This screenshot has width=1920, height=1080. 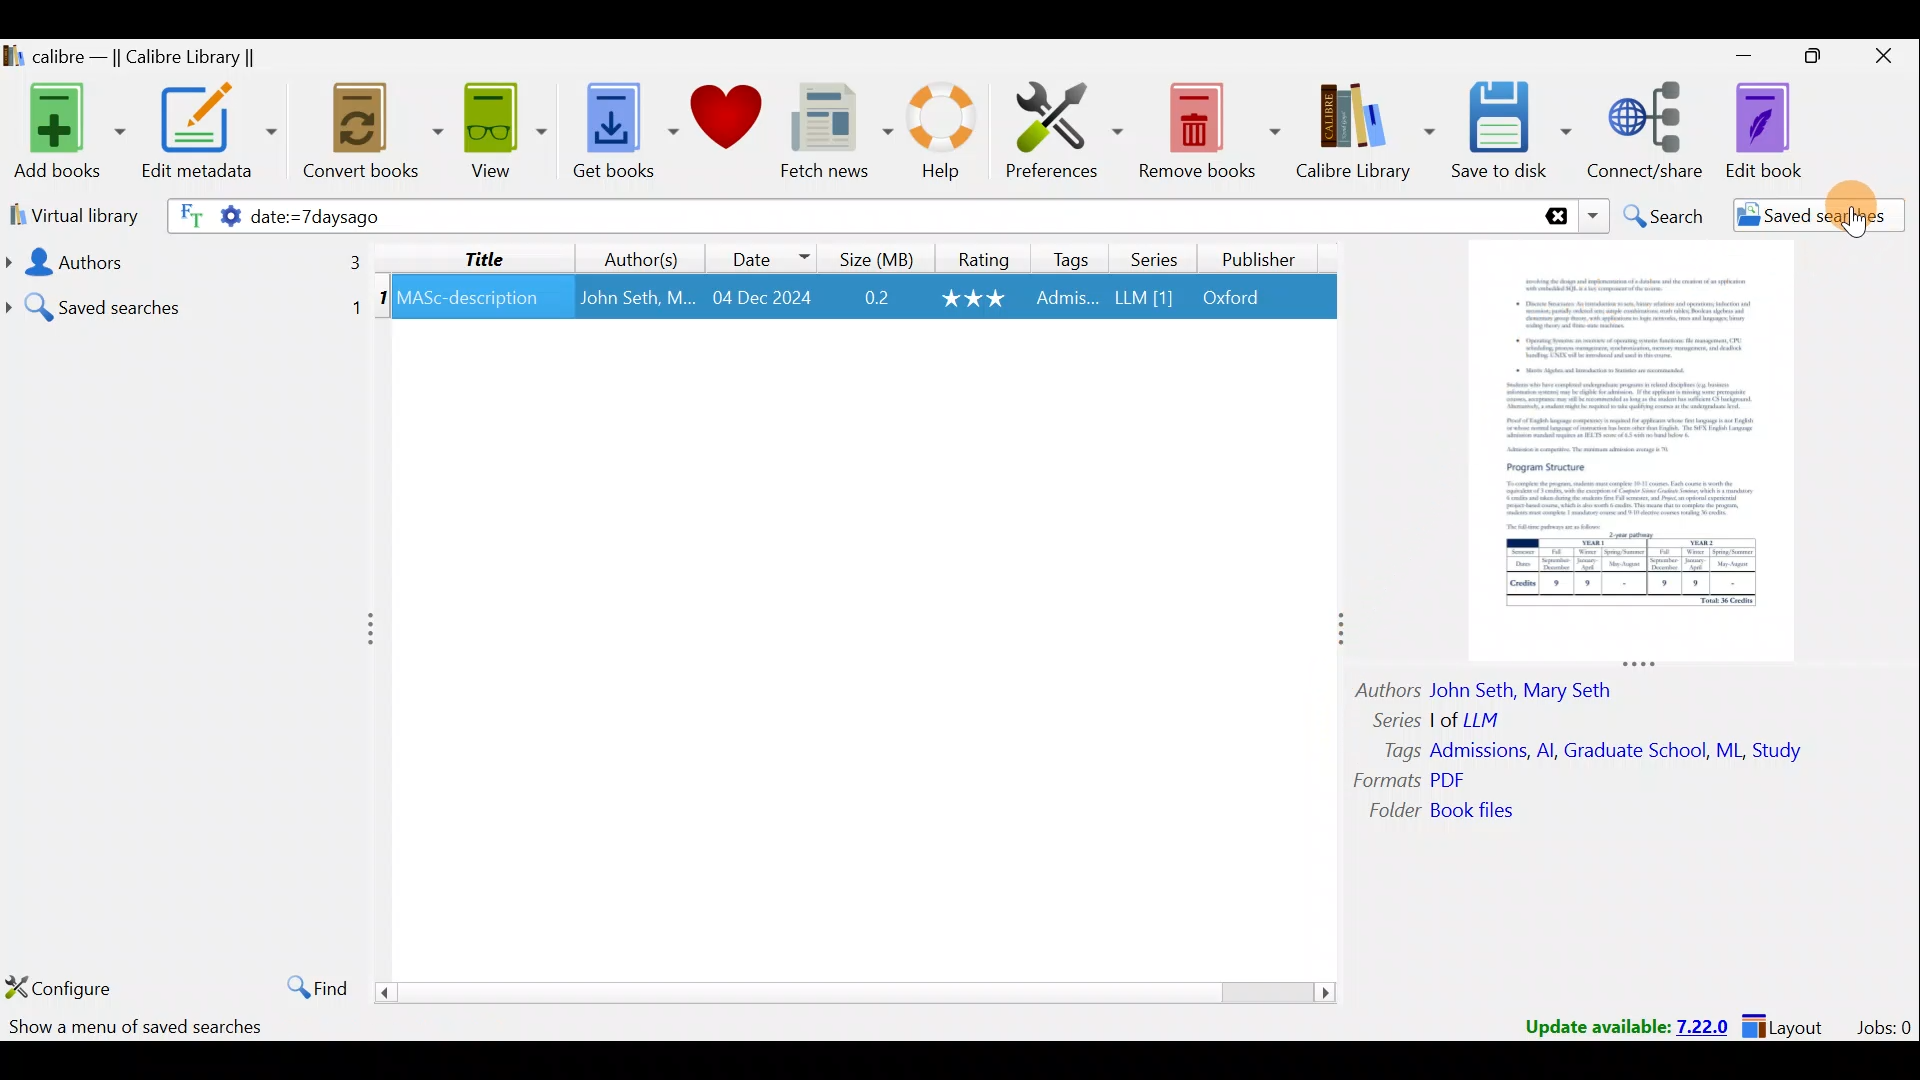 What do you see at coordinates (1262, 262) in the screenshot?
I see `Publisher` at bounding box center [1262, 262].